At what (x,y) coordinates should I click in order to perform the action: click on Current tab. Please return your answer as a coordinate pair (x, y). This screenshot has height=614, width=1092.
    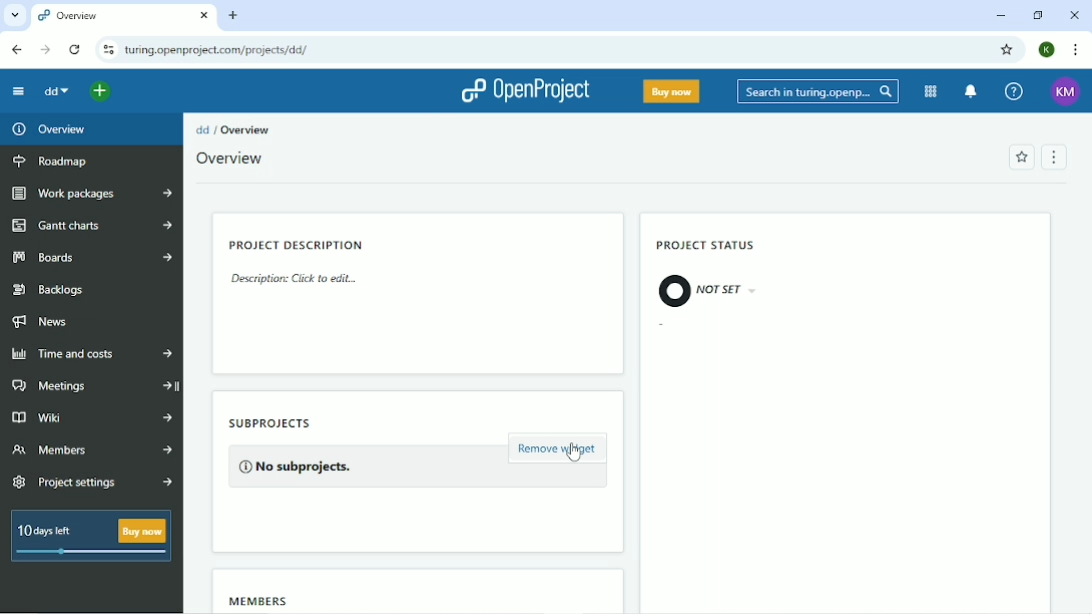
    Looking at the image, I should click on (124, 17).